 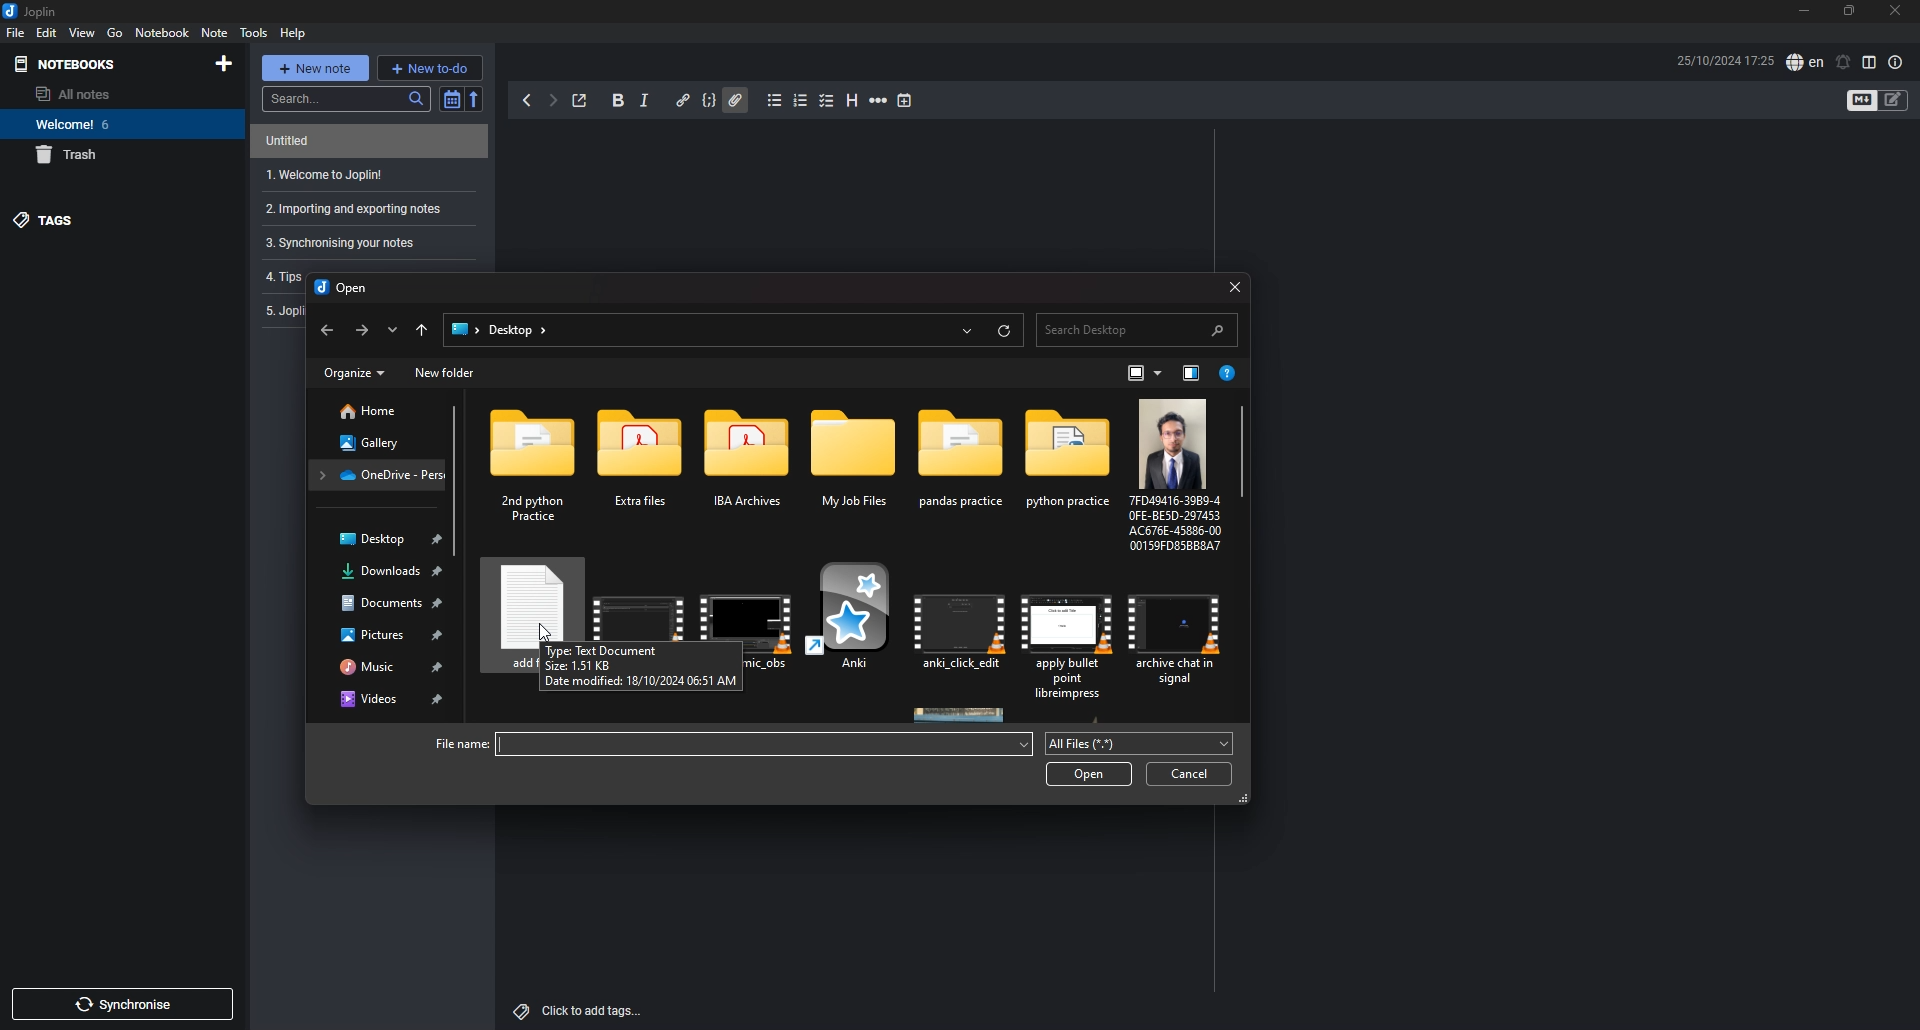 What do you see at coordinates (776, 100) in the screenshot?
I see `bullet list` at bounding box center [776, 100].